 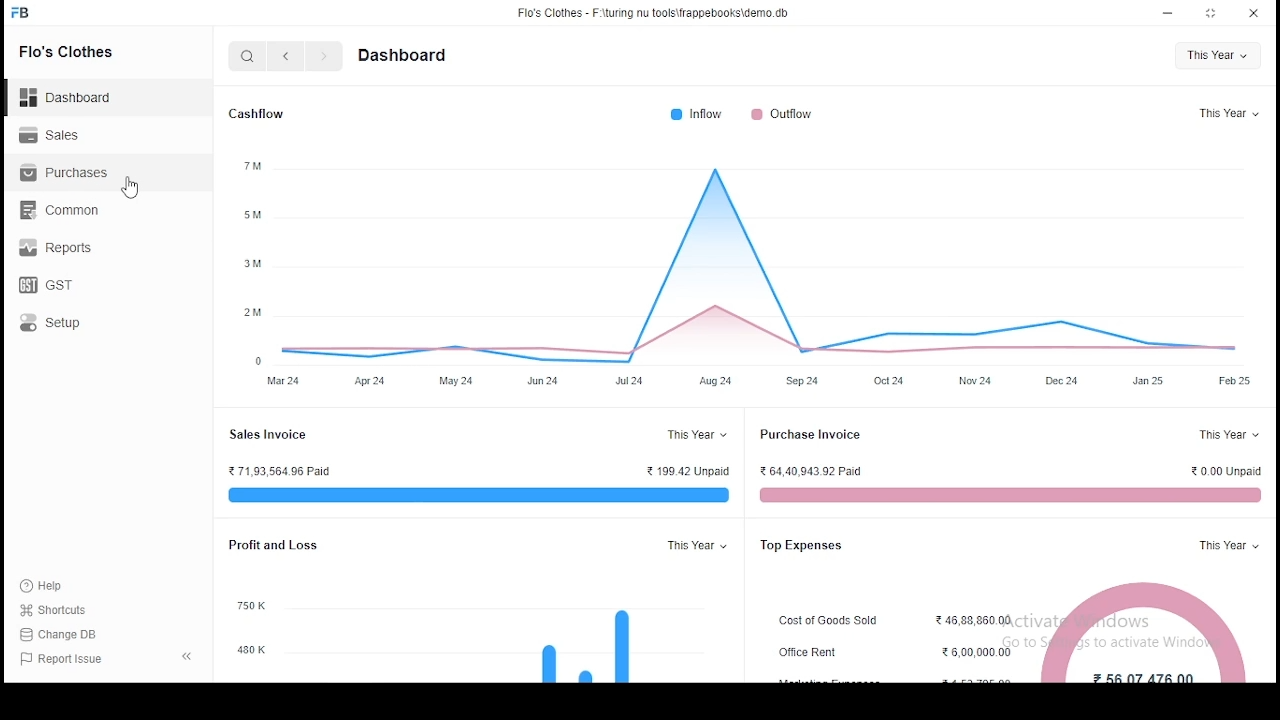 What do you see at coordinates (250, 58) in the screenshot?
I see `search` at bounding box center [250, 58].